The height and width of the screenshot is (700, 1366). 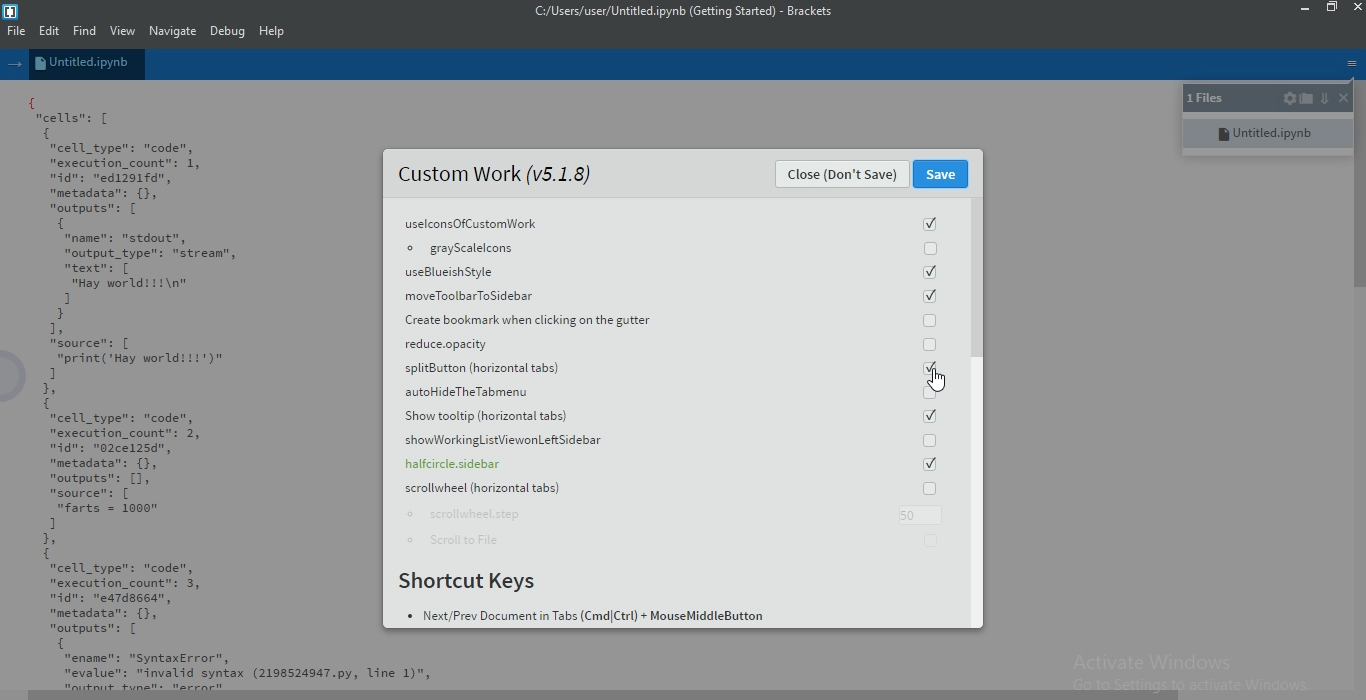 What do you see at coordinates (677, 371) in the screenshot?
I see `splitButton (horizontal tabs)` at bounding box center [677, 371].